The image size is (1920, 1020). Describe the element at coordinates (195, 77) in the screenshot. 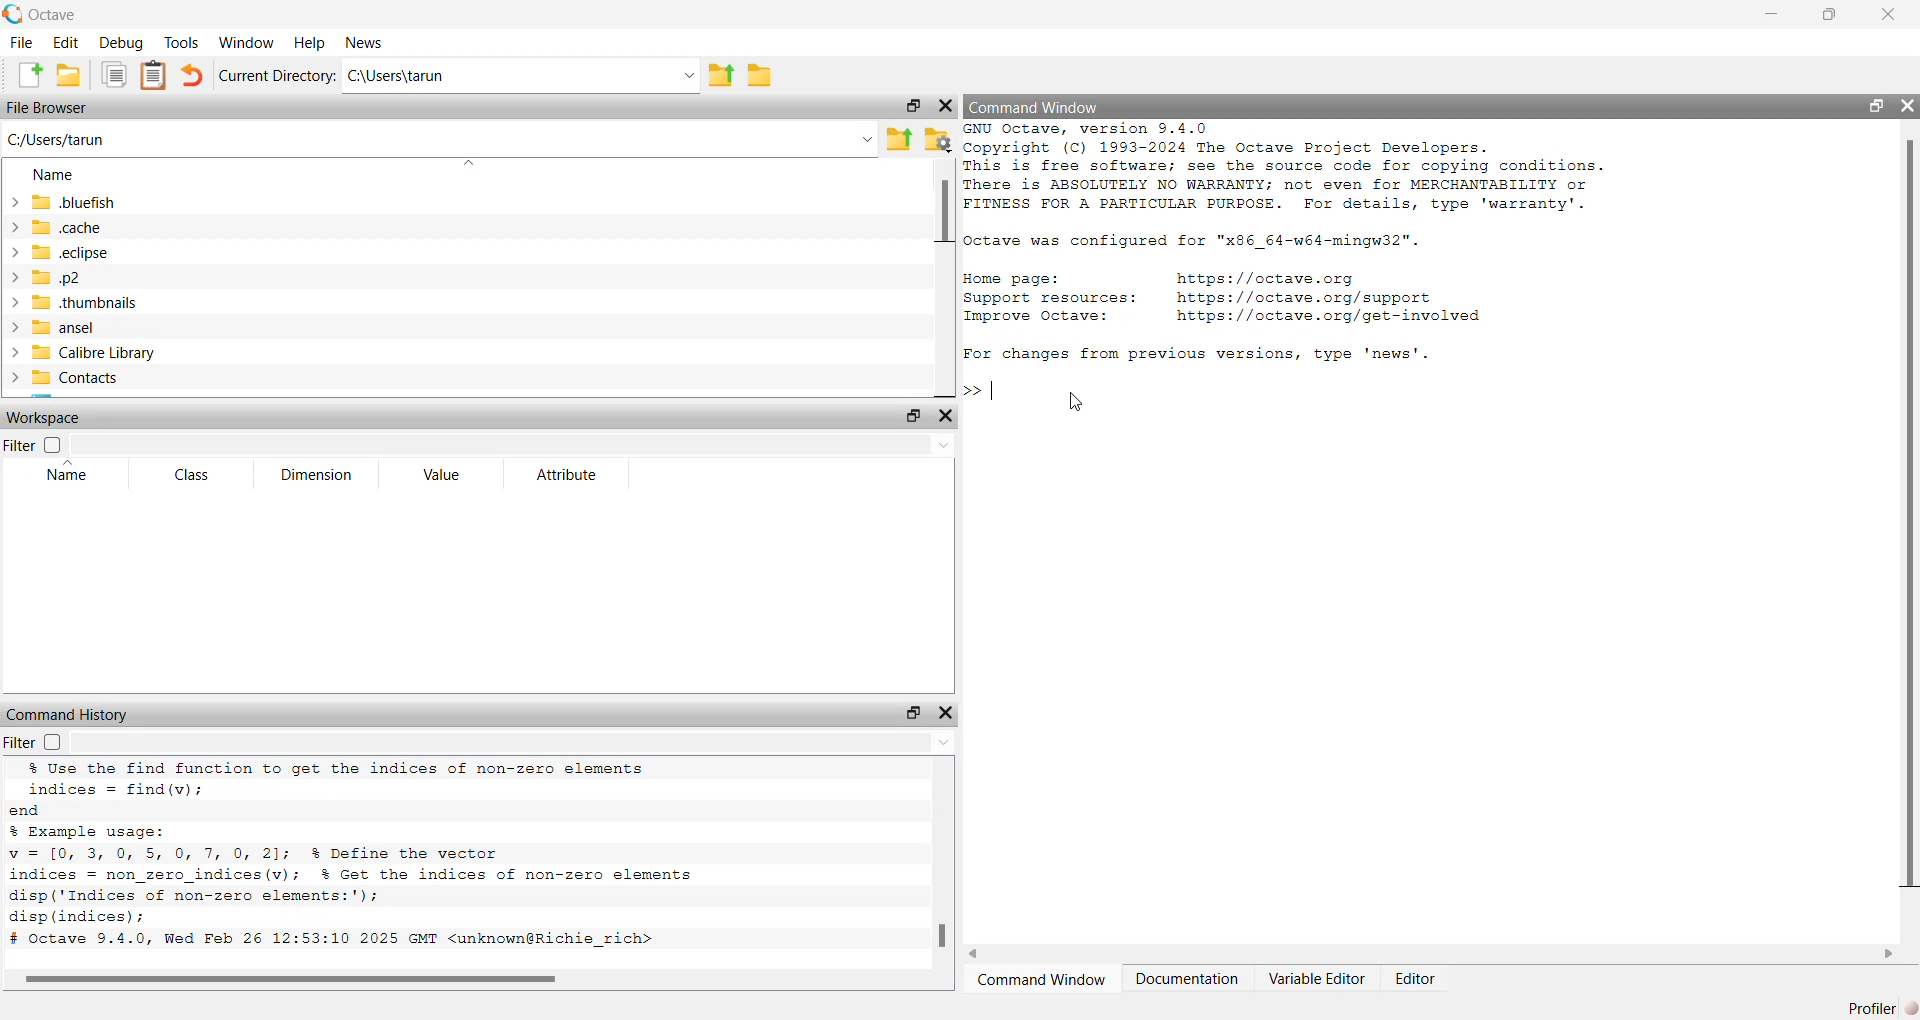

I see `undo` at that location.